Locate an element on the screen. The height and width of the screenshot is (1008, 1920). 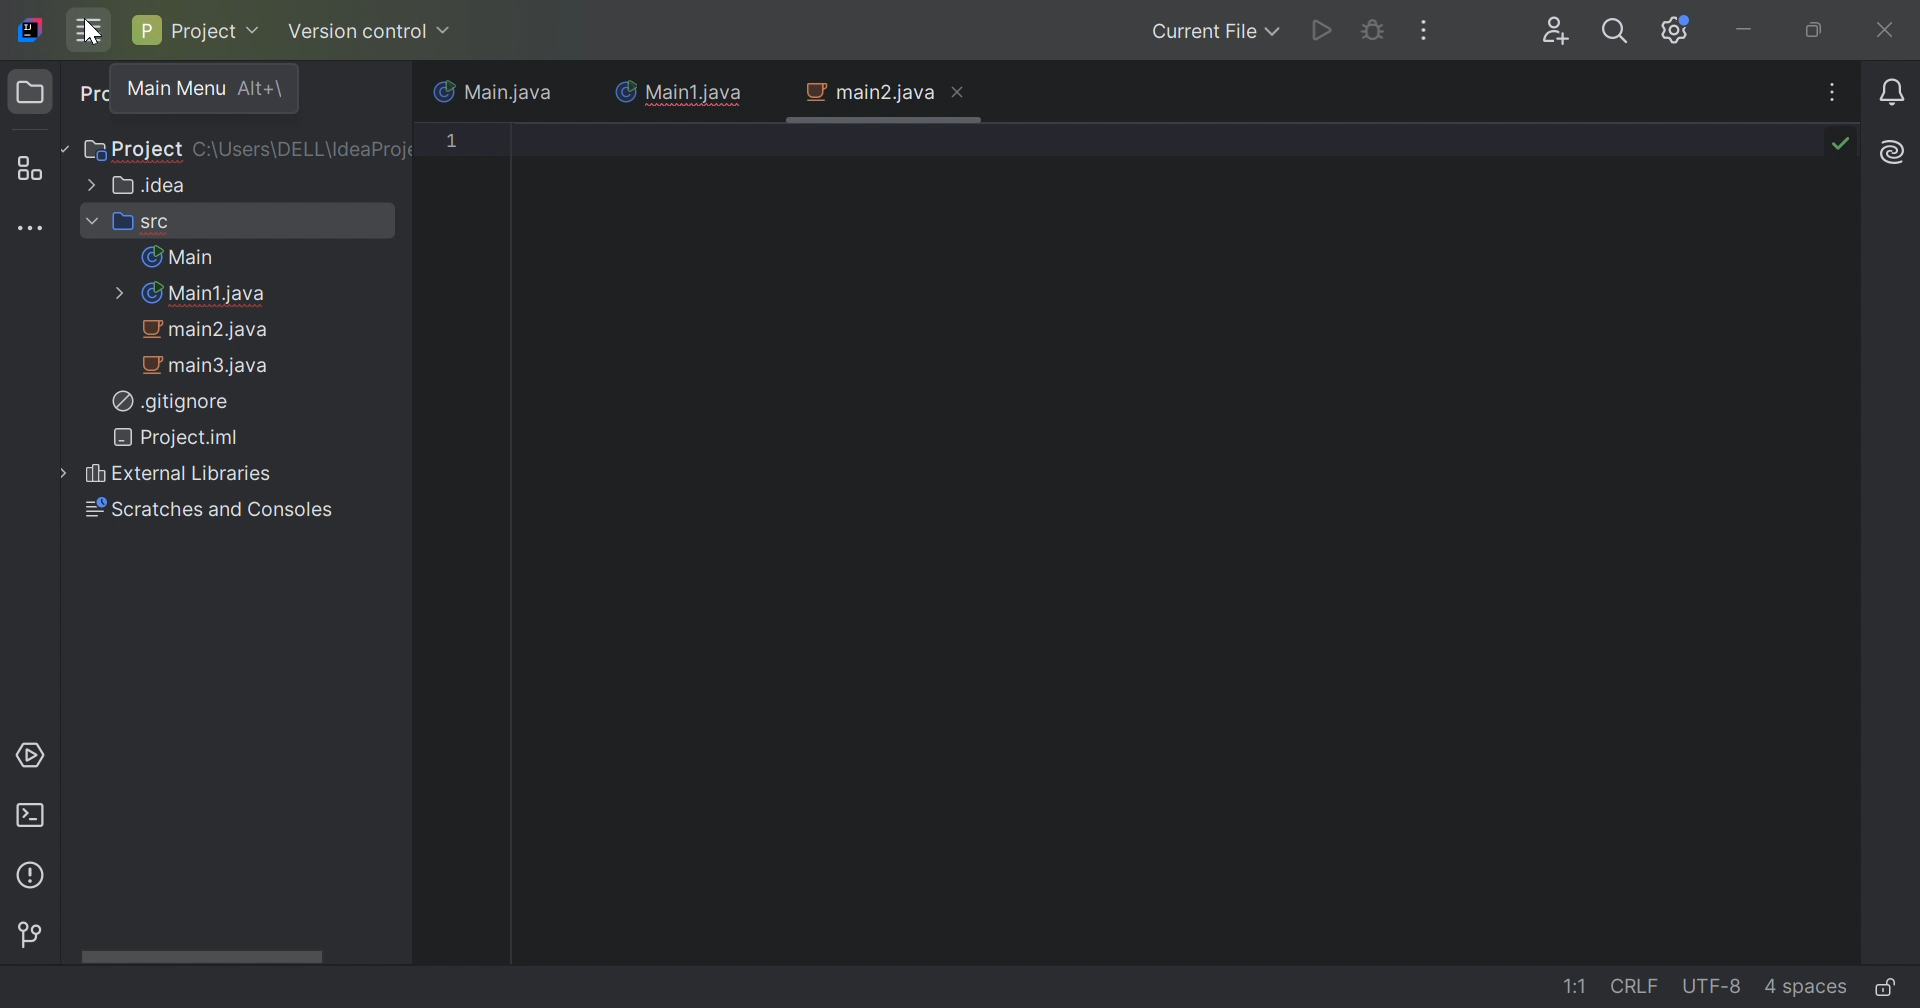
No problems found is located at coordinates (1845, 145).